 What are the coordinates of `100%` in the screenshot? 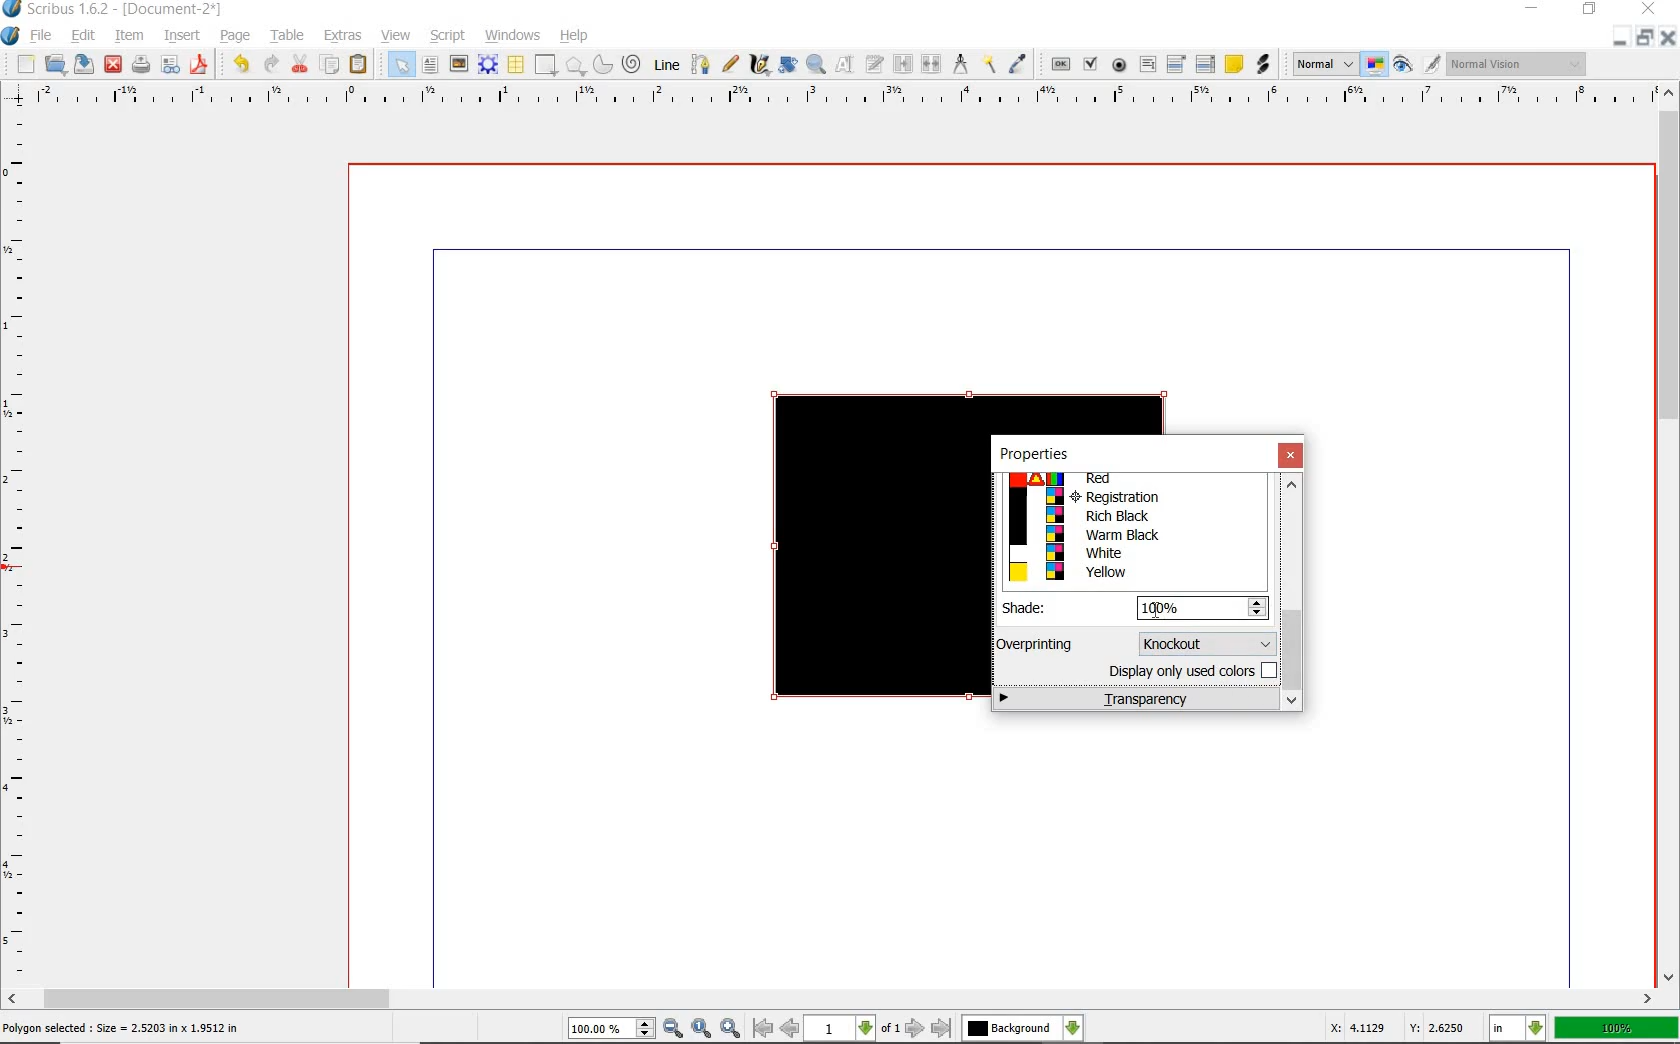 It's located at (1616, 1029).